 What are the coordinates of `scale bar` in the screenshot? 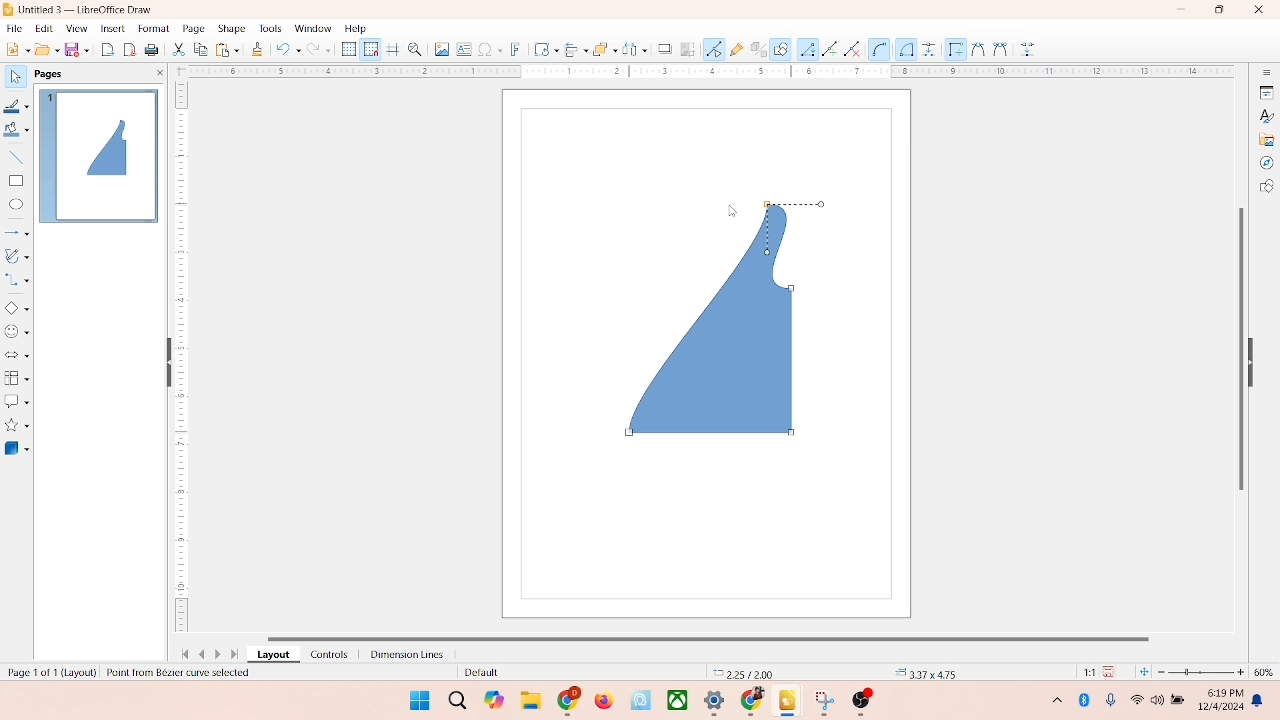 It's located at (704, 72).